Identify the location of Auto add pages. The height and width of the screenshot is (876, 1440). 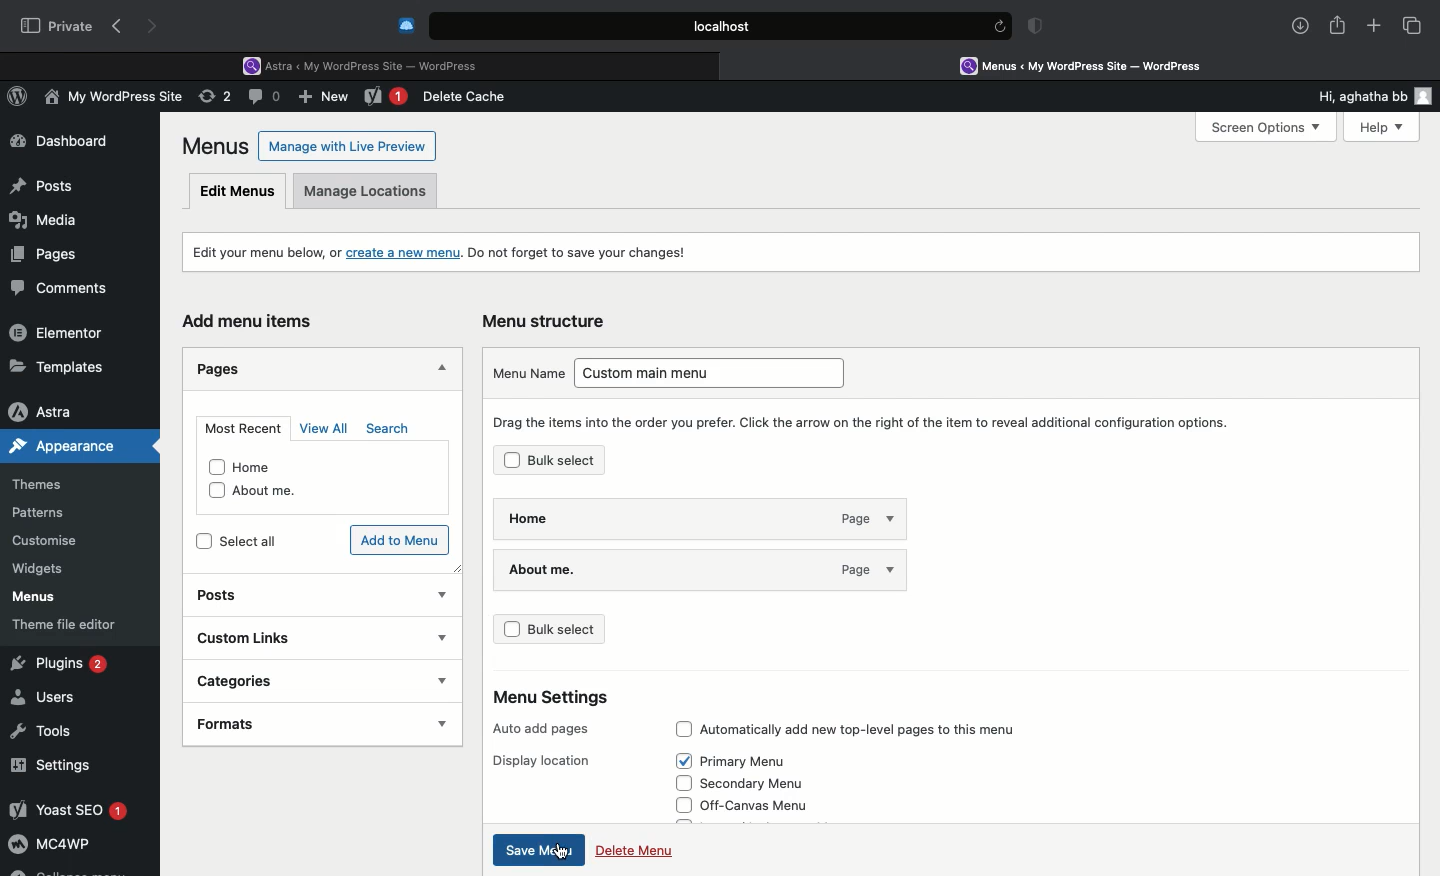
(545, 729).